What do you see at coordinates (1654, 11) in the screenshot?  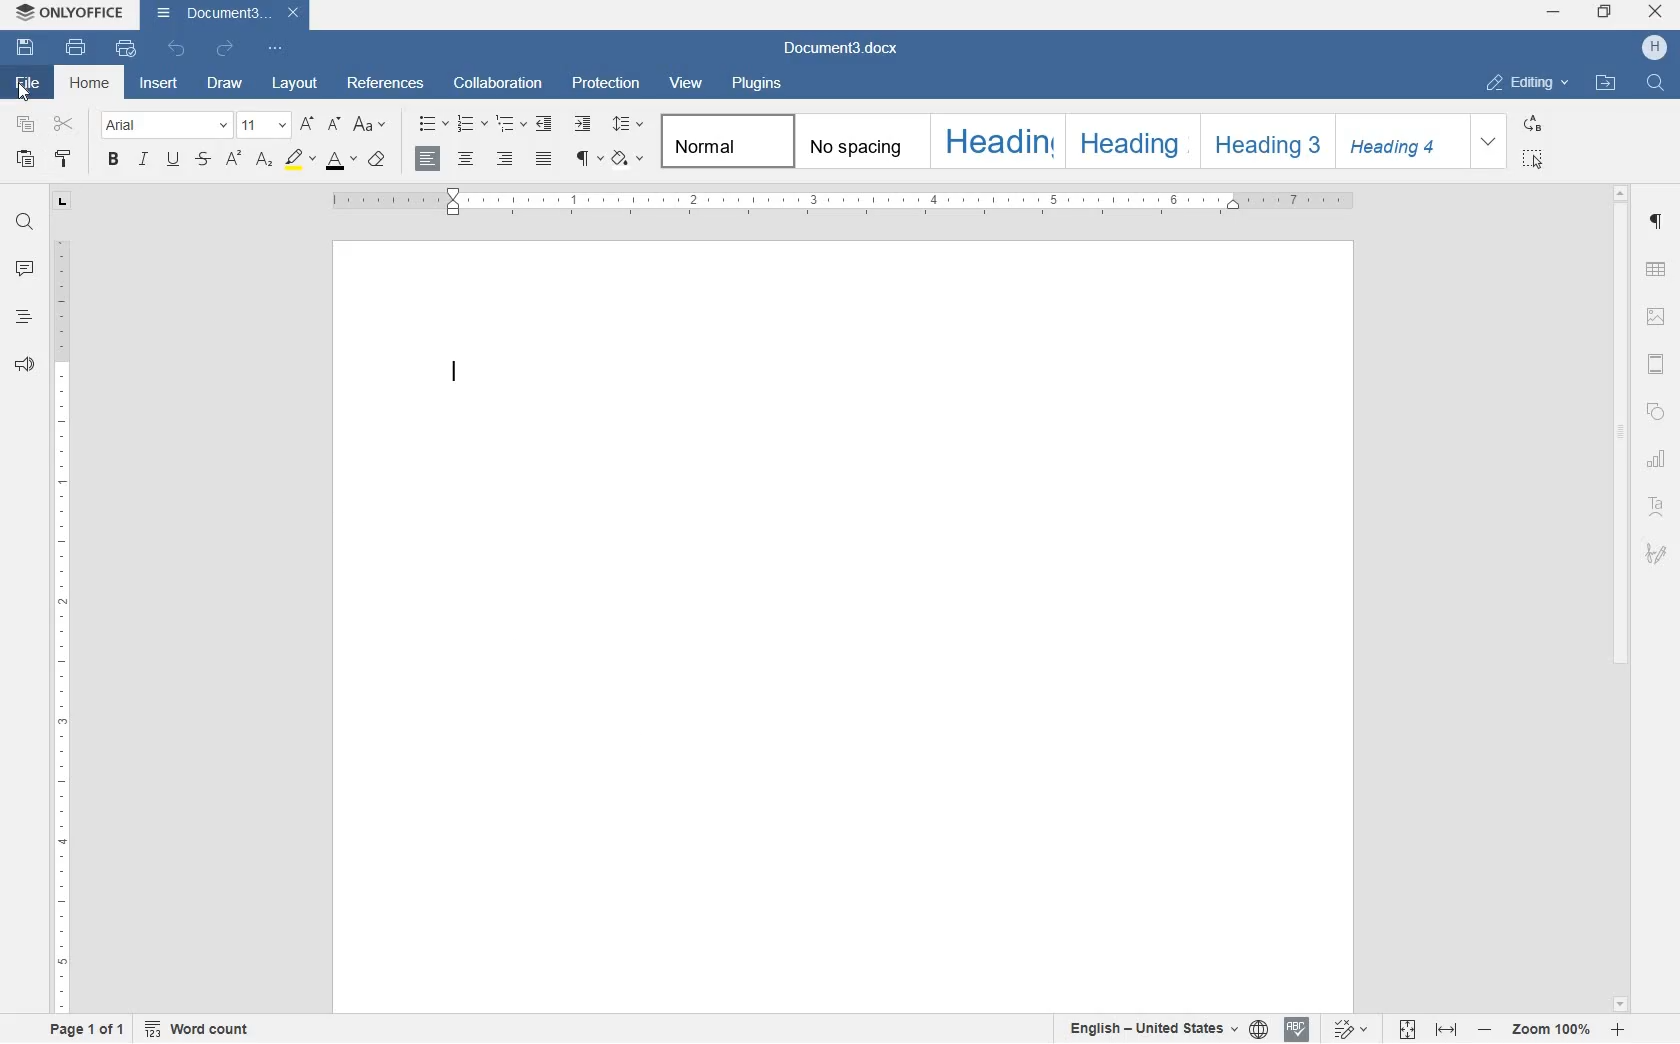 I see `close` at bounding box center [1654, 11].